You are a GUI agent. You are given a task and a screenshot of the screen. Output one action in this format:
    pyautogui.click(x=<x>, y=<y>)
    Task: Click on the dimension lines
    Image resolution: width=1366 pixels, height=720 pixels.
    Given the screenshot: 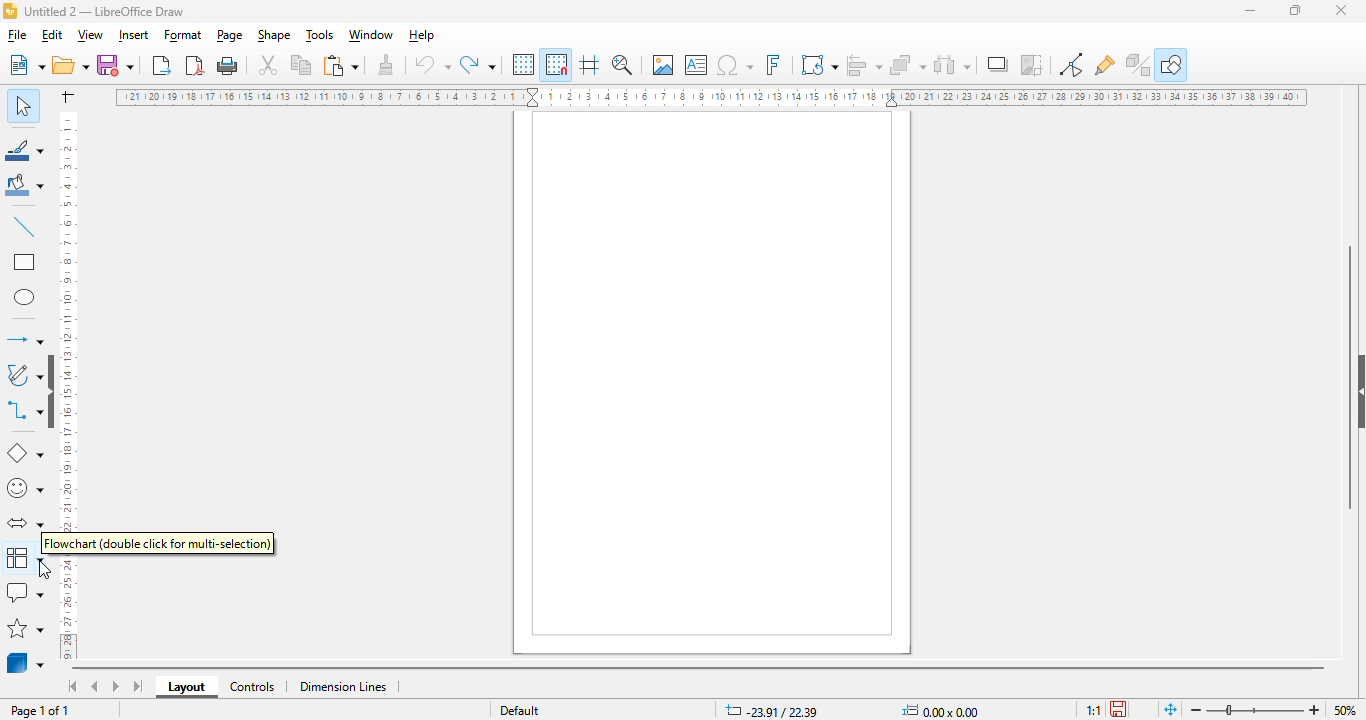 What is the action you would take?
    pyautogui.click(x=343, y=687)
    